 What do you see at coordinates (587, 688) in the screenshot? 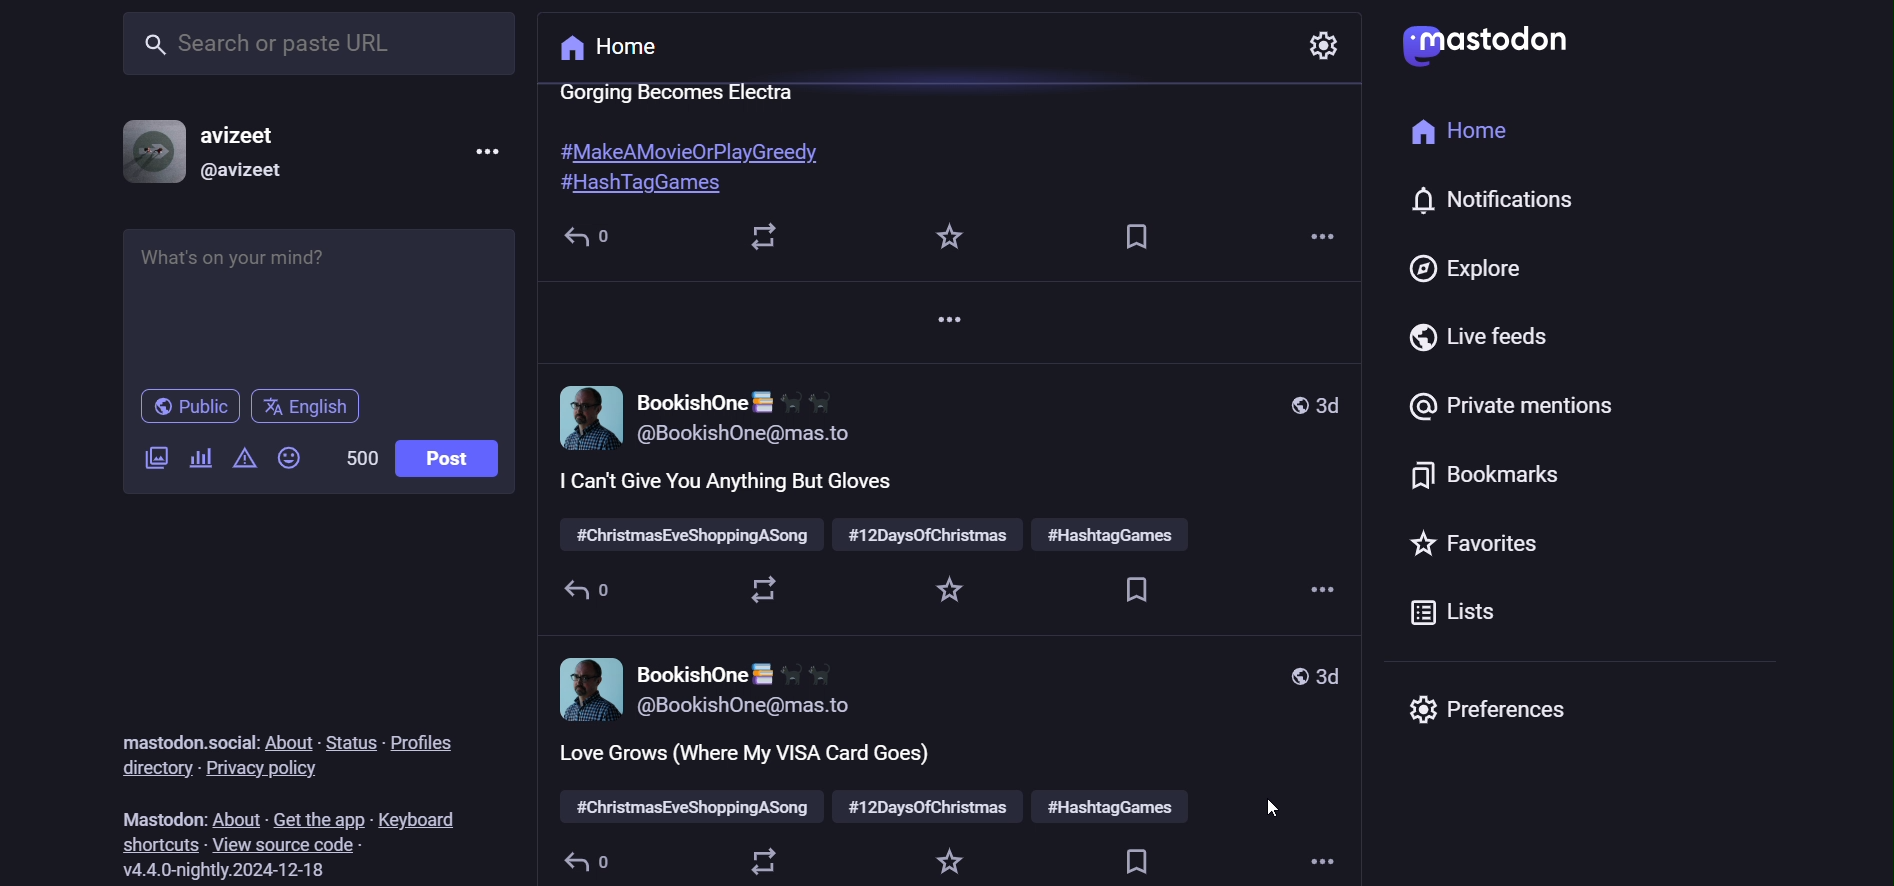
I see `FA` at bounding box center [587, 688].